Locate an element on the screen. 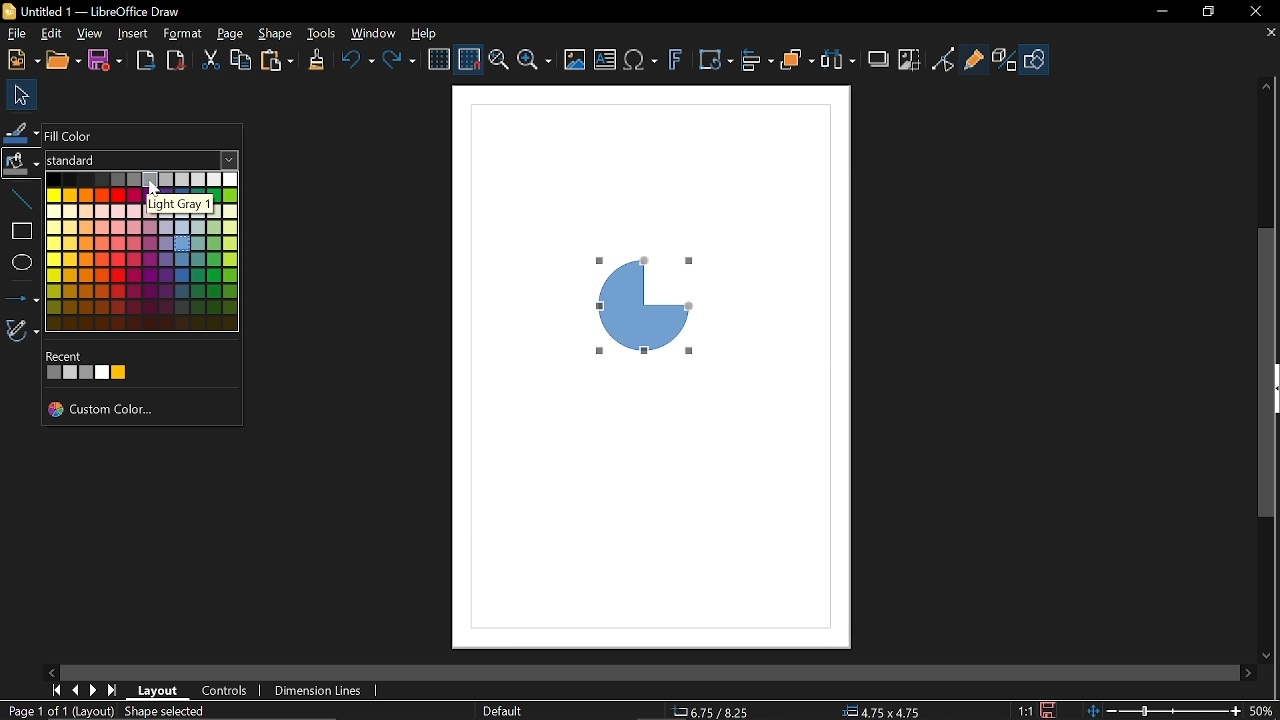 This screenshot has width=1280, height=720.  is located at coordinates (98, 688).